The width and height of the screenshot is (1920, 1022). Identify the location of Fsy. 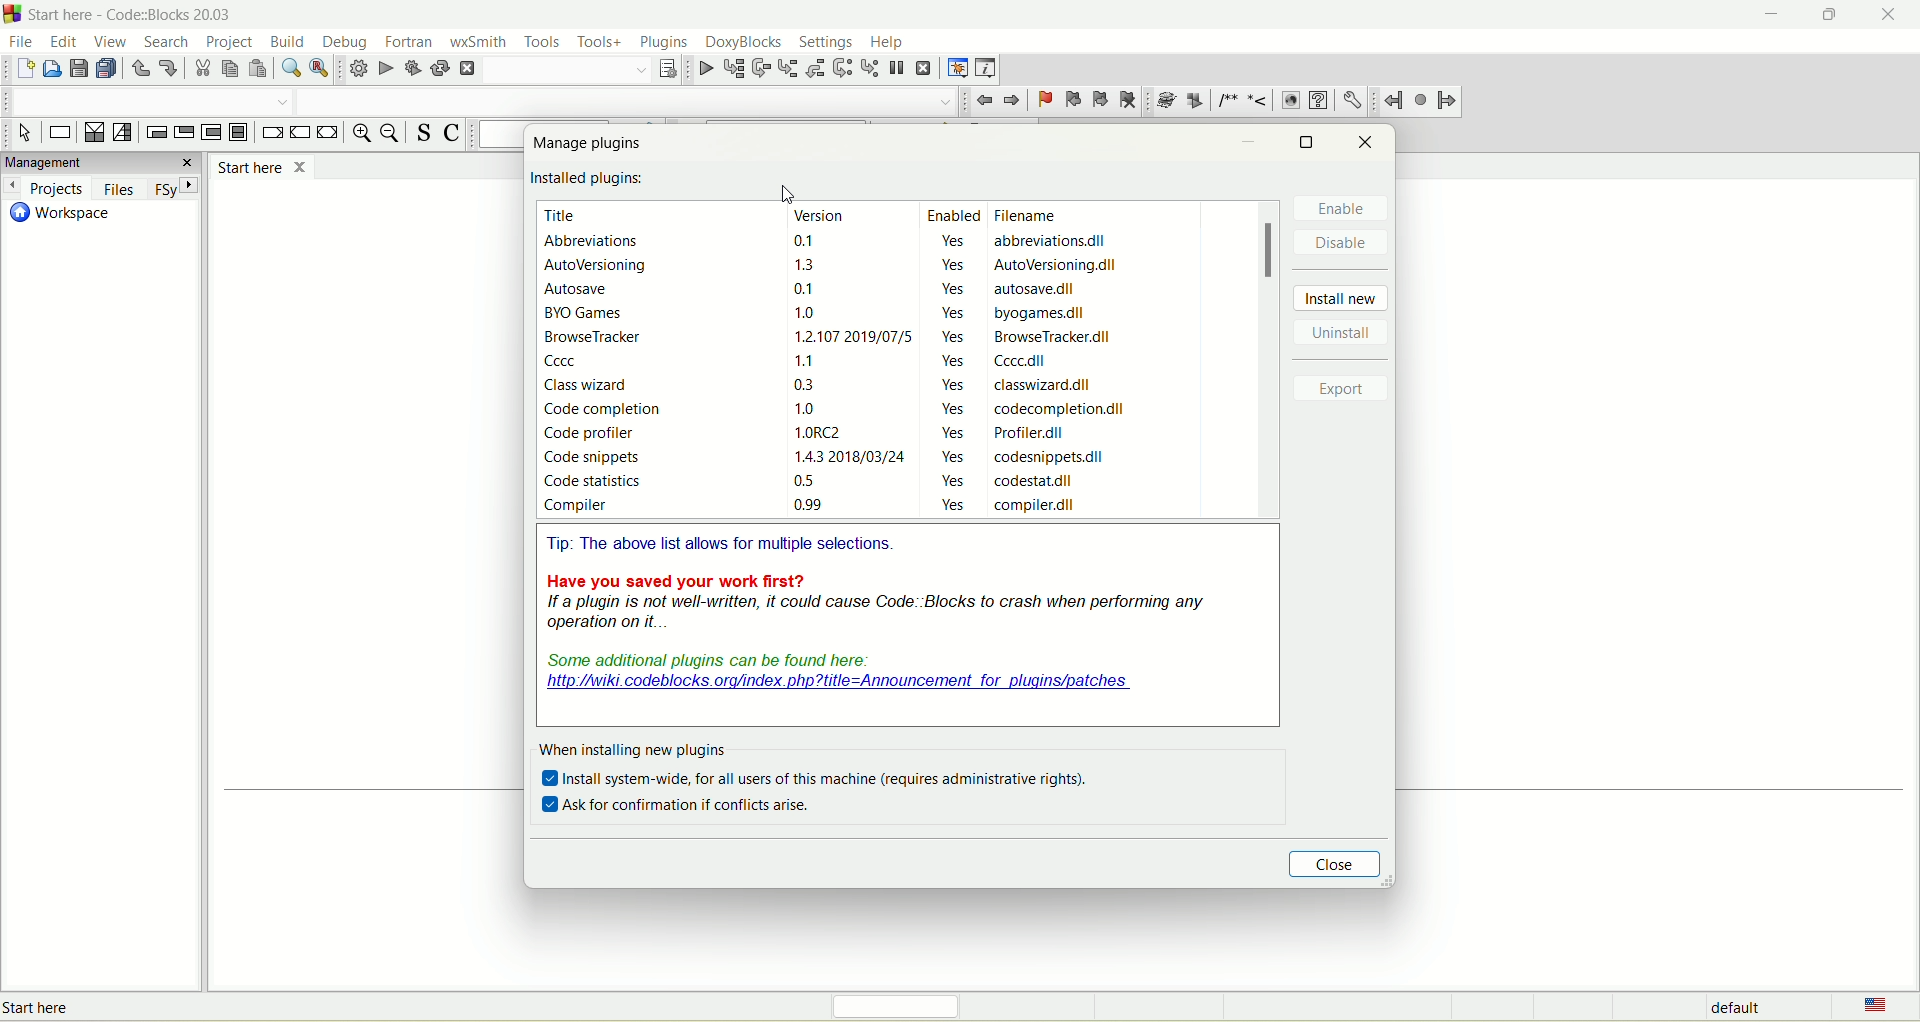
(173, 188).